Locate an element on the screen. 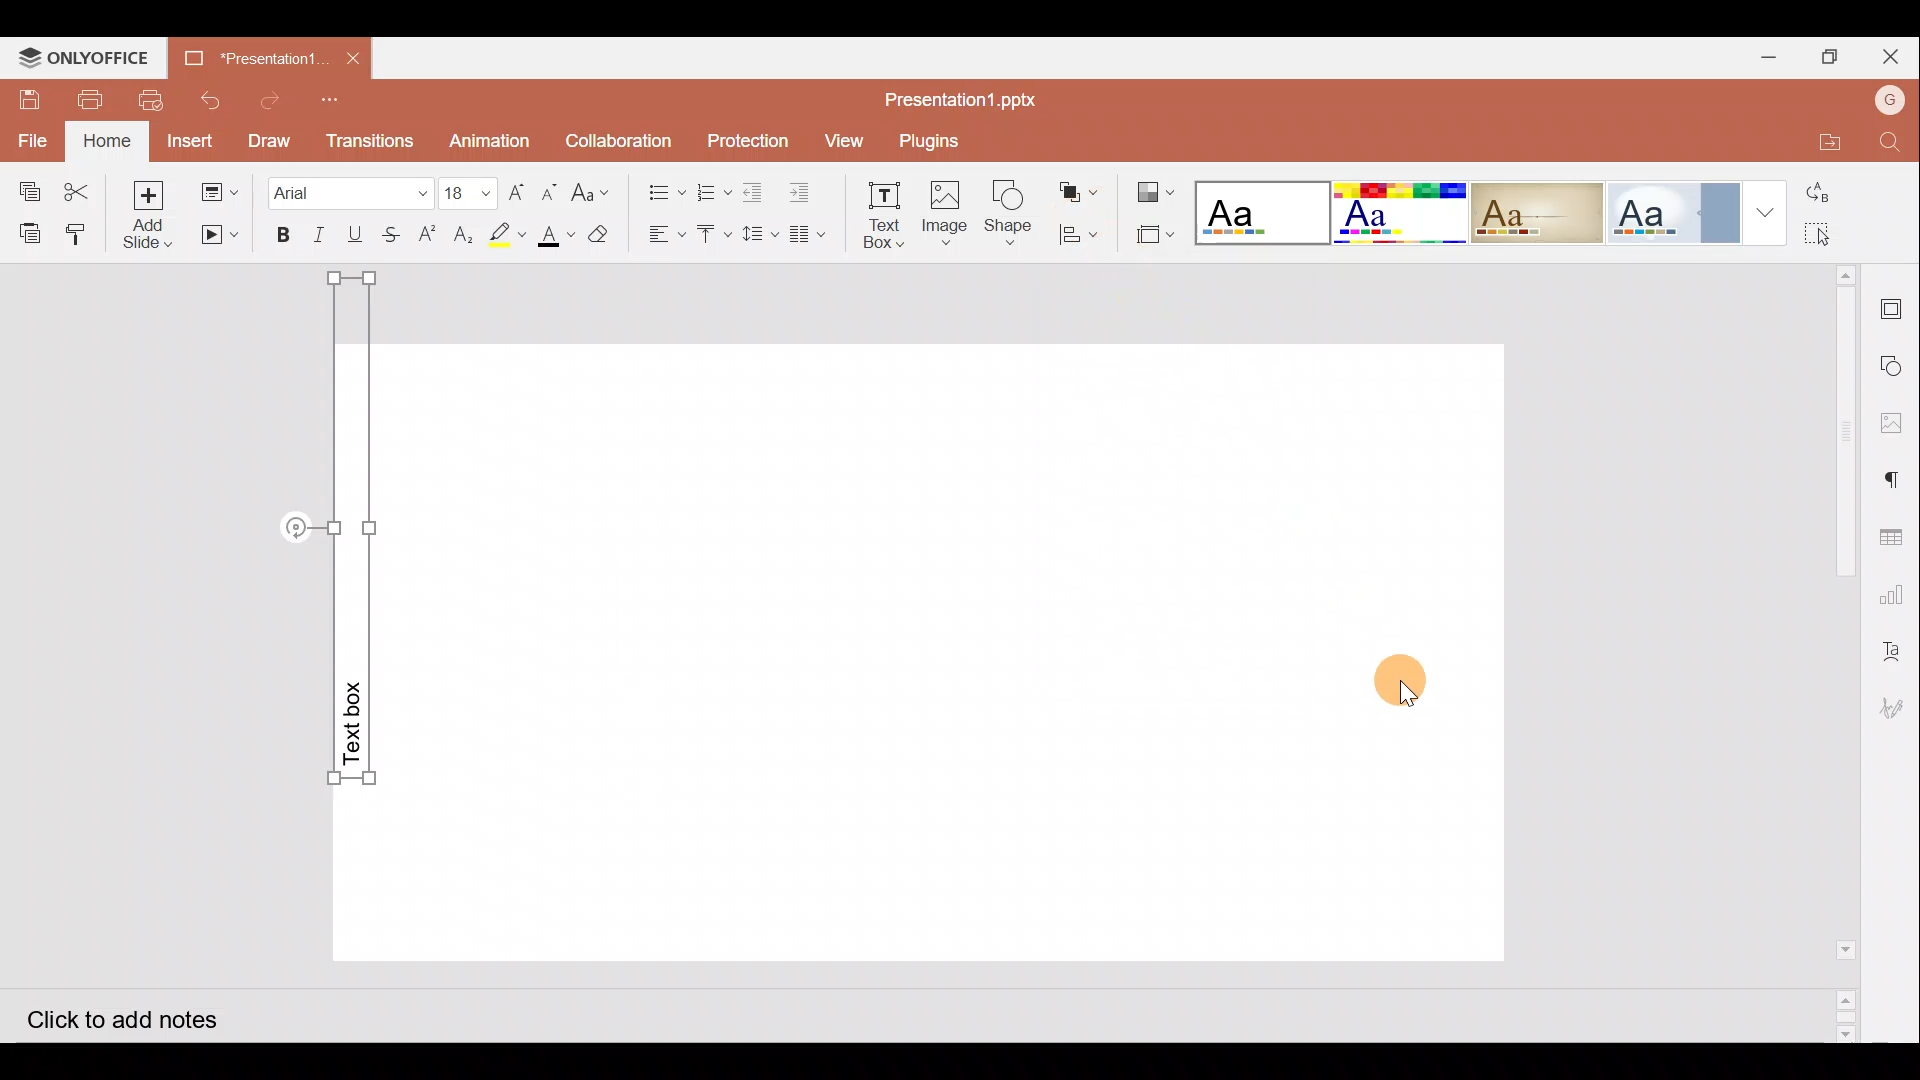 The image size is (1920, 1080). Account name is located at coordinates (1888, 98).